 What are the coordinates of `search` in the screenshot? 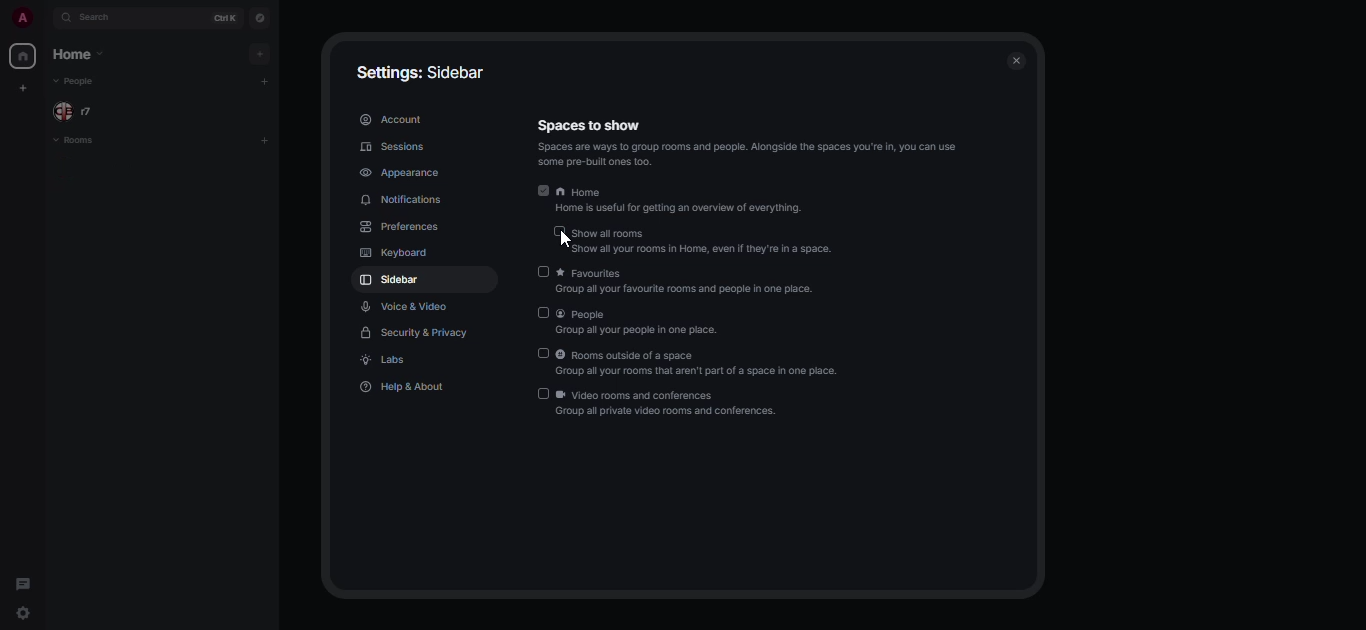 It's located at (103, 19).